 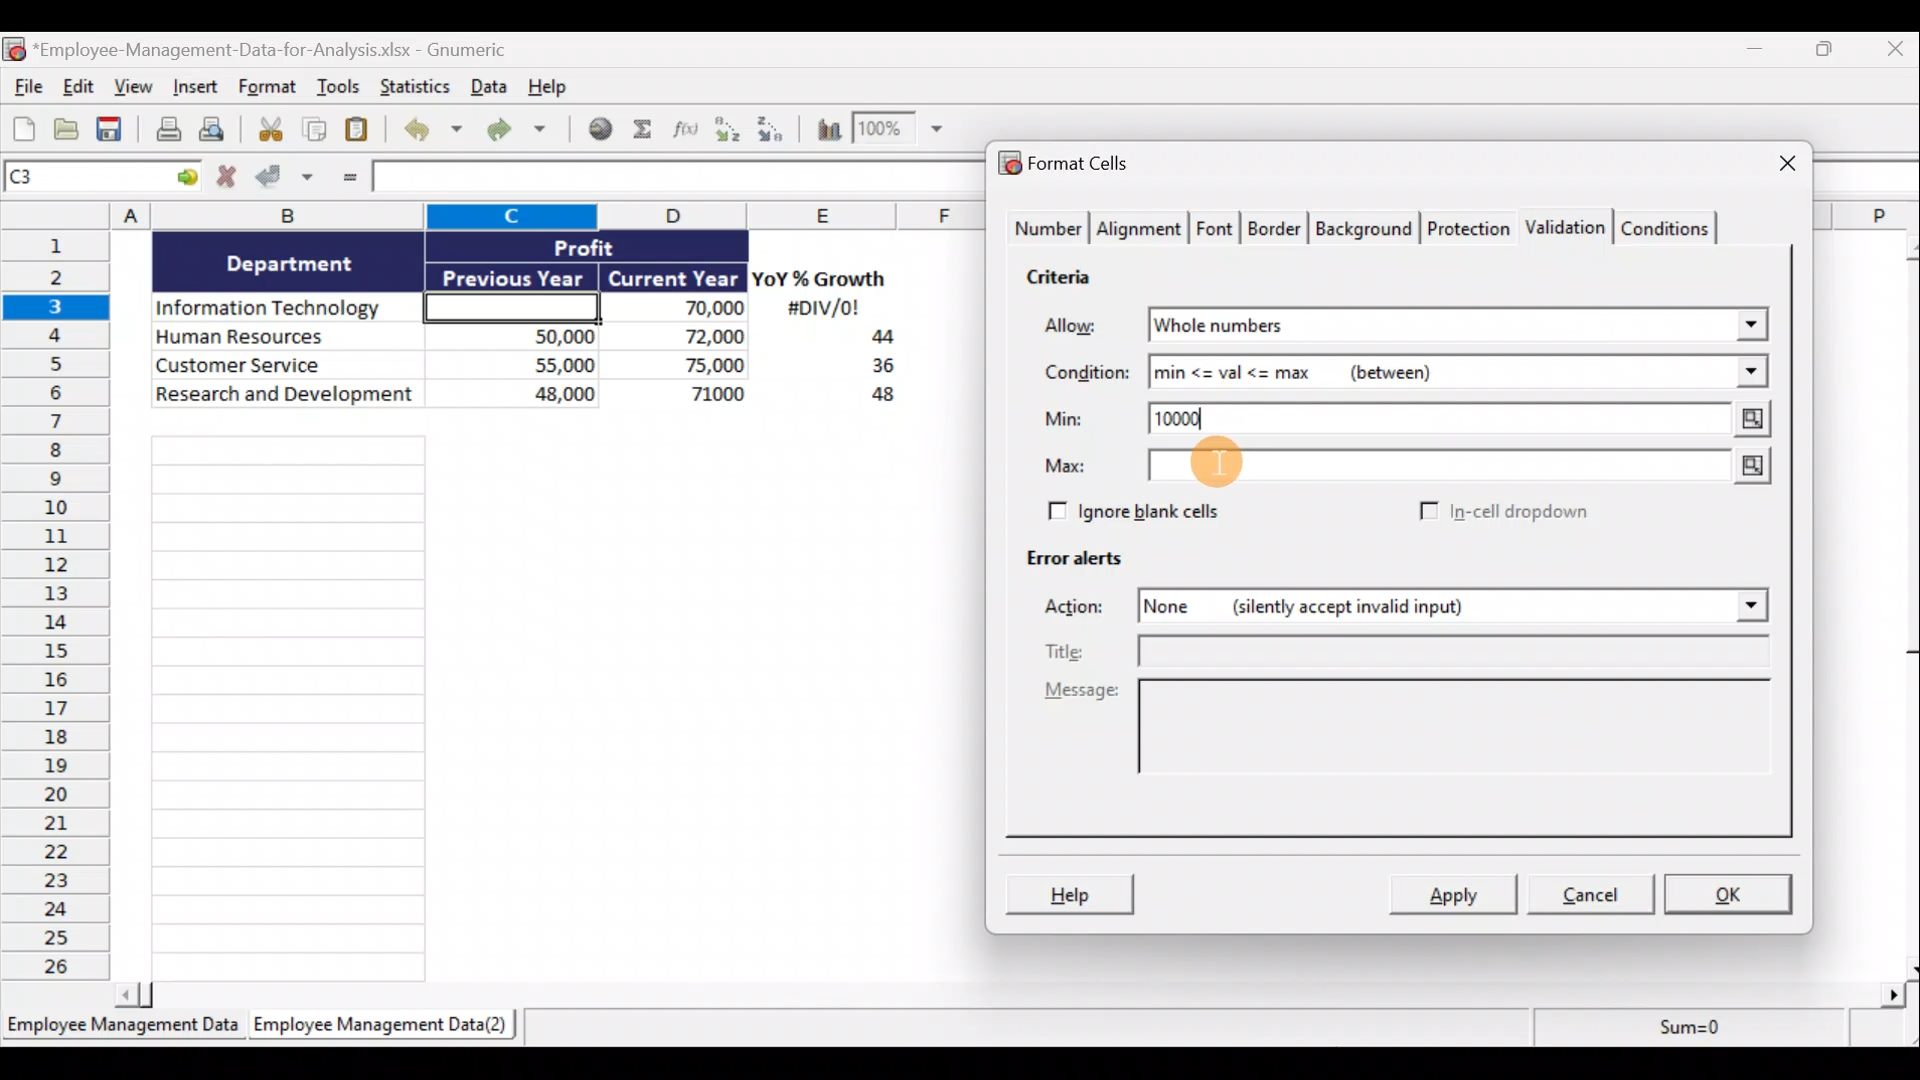 What do you see at coordinates (1085, 373) in the screenshot?
I see `Condition` at bounding box center [1085, 373].